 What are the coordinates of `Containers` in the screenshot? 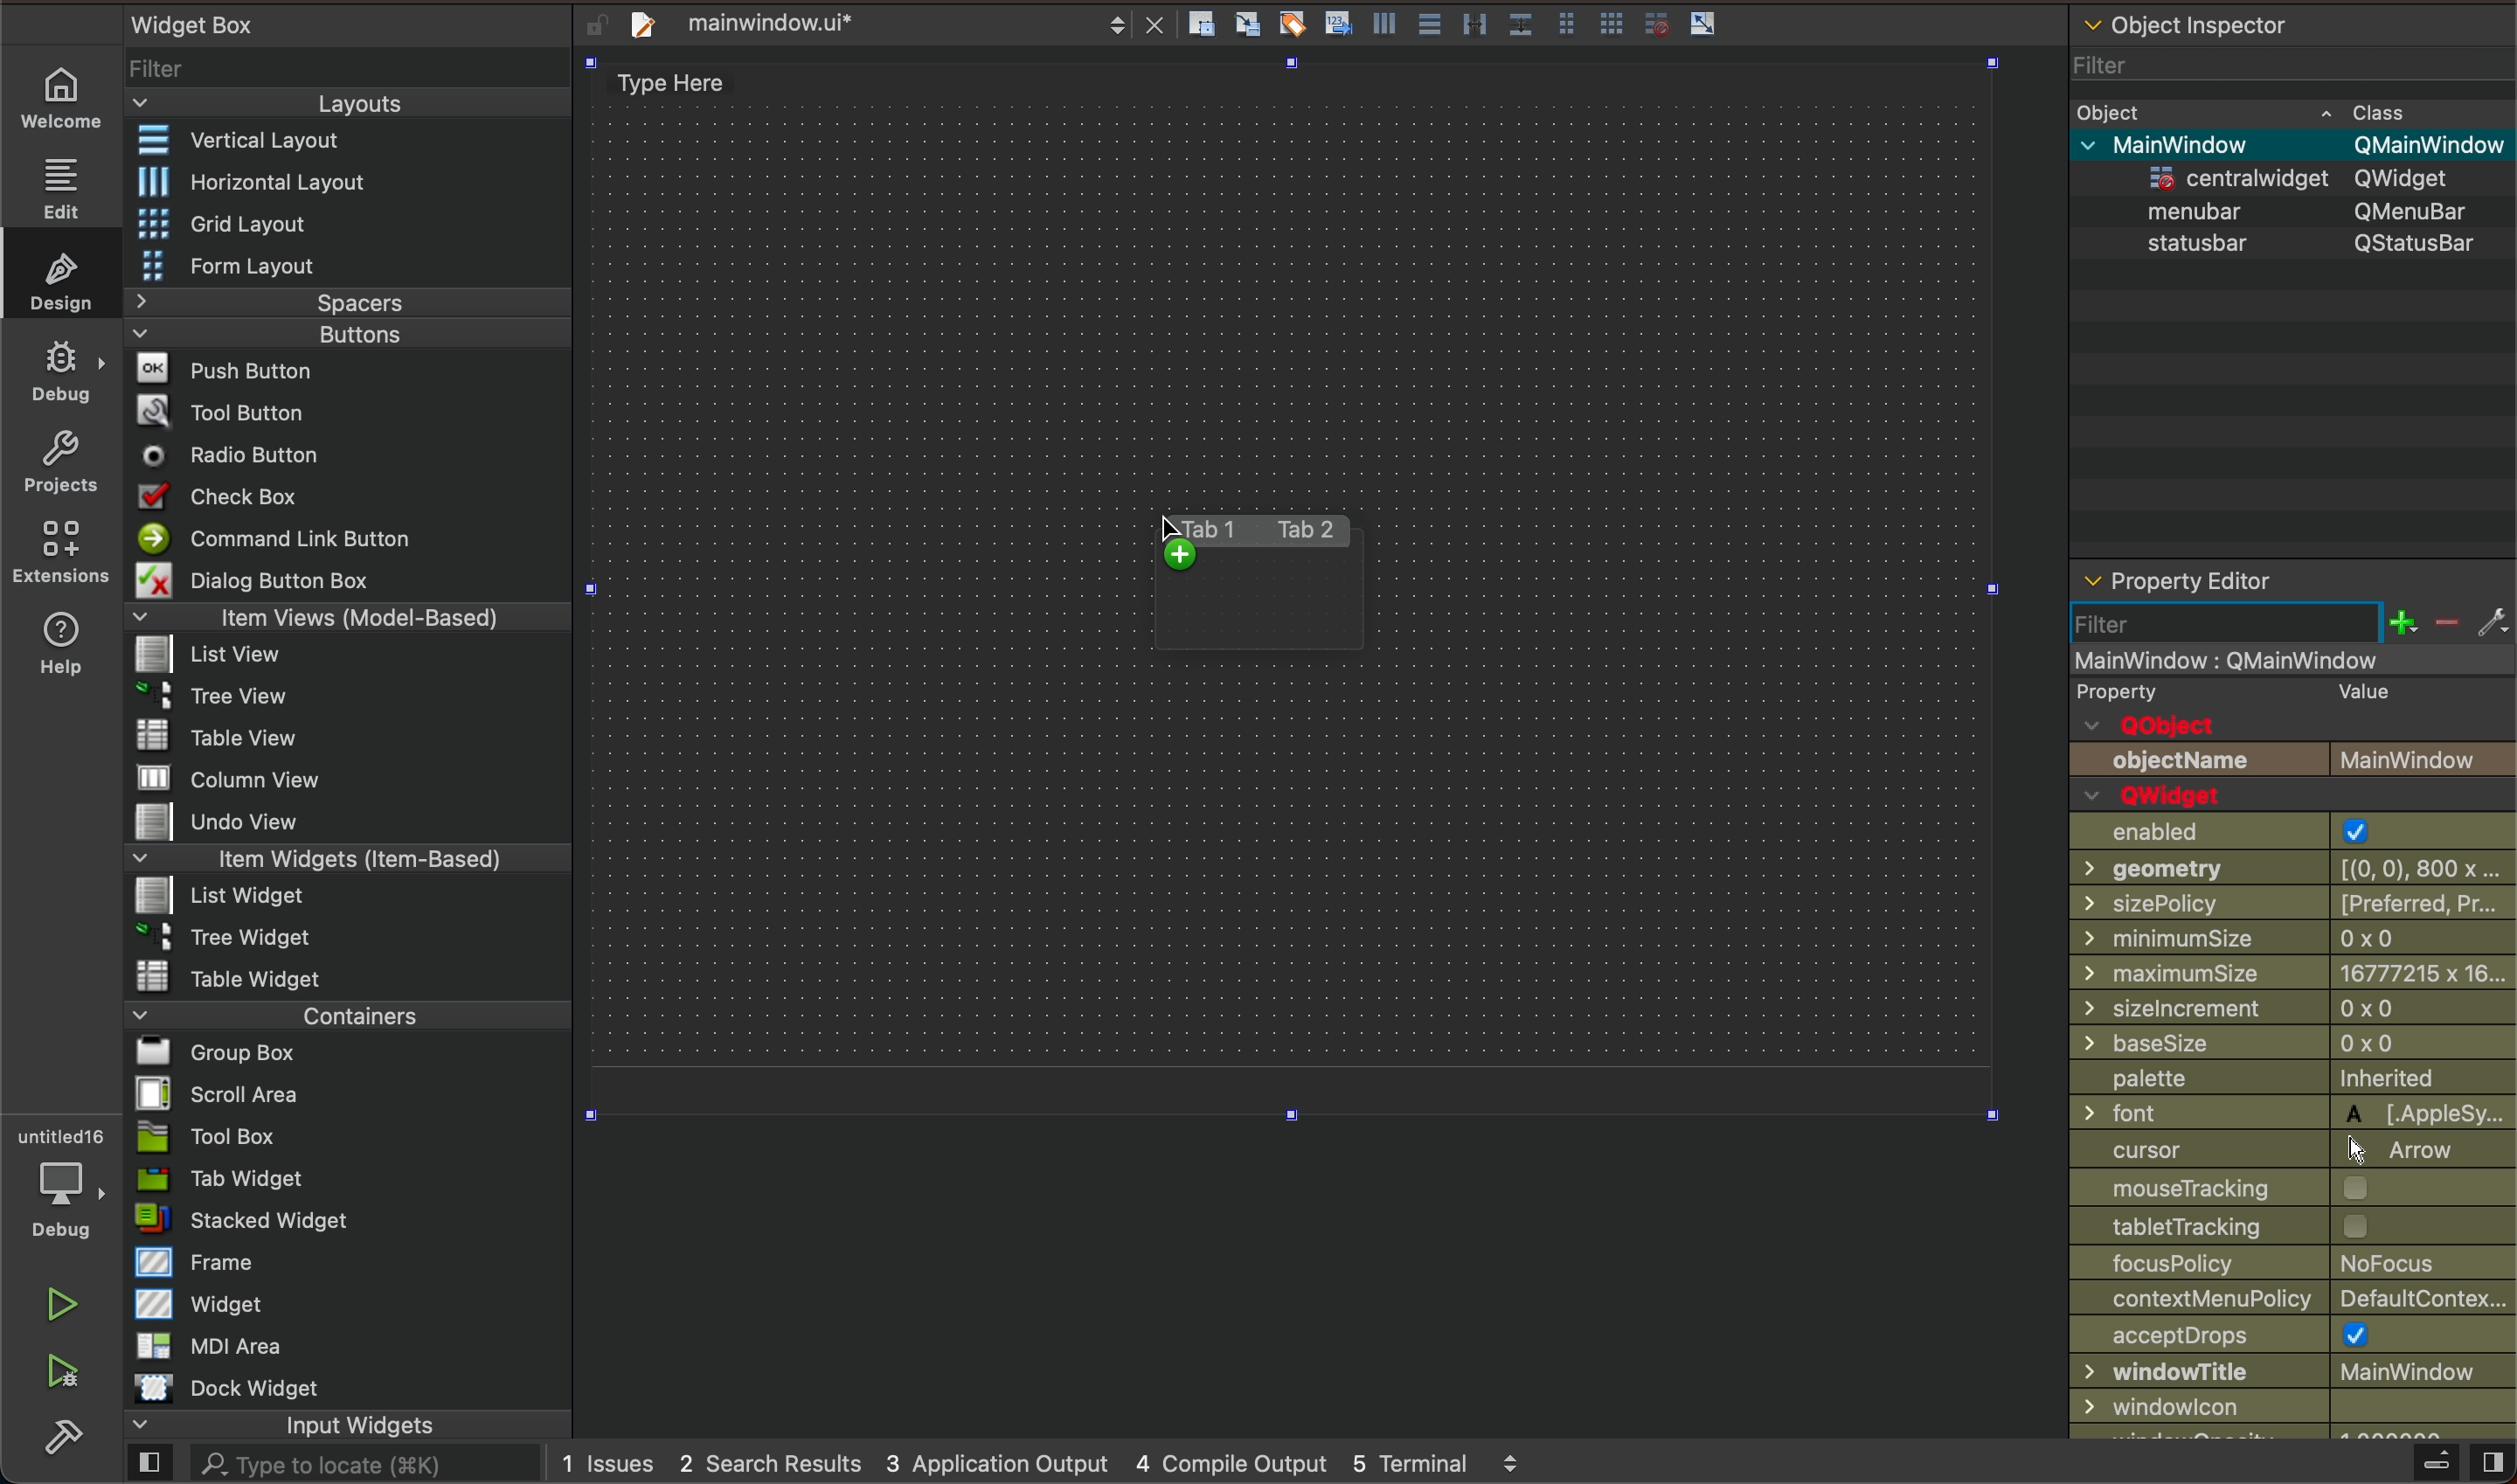 It's located at (342, 1012).